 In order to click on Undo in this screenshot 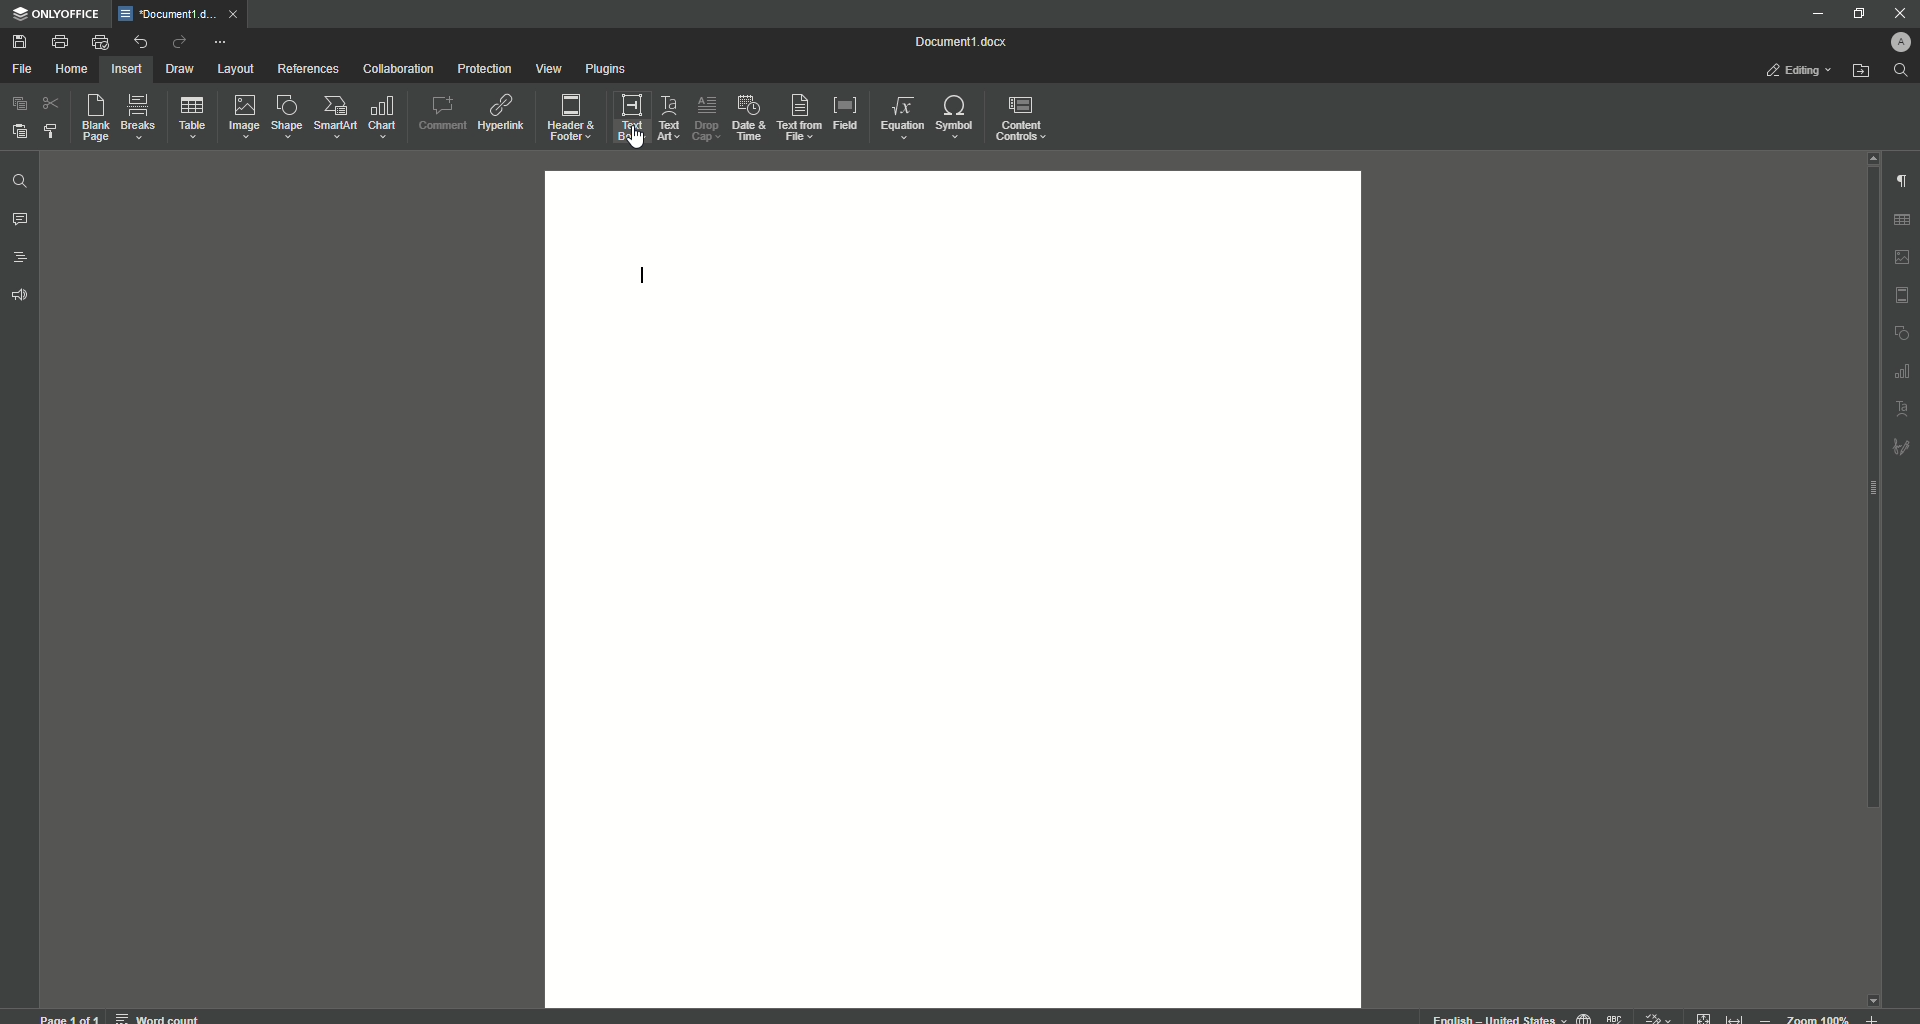, I will do `click(139, 42)`.